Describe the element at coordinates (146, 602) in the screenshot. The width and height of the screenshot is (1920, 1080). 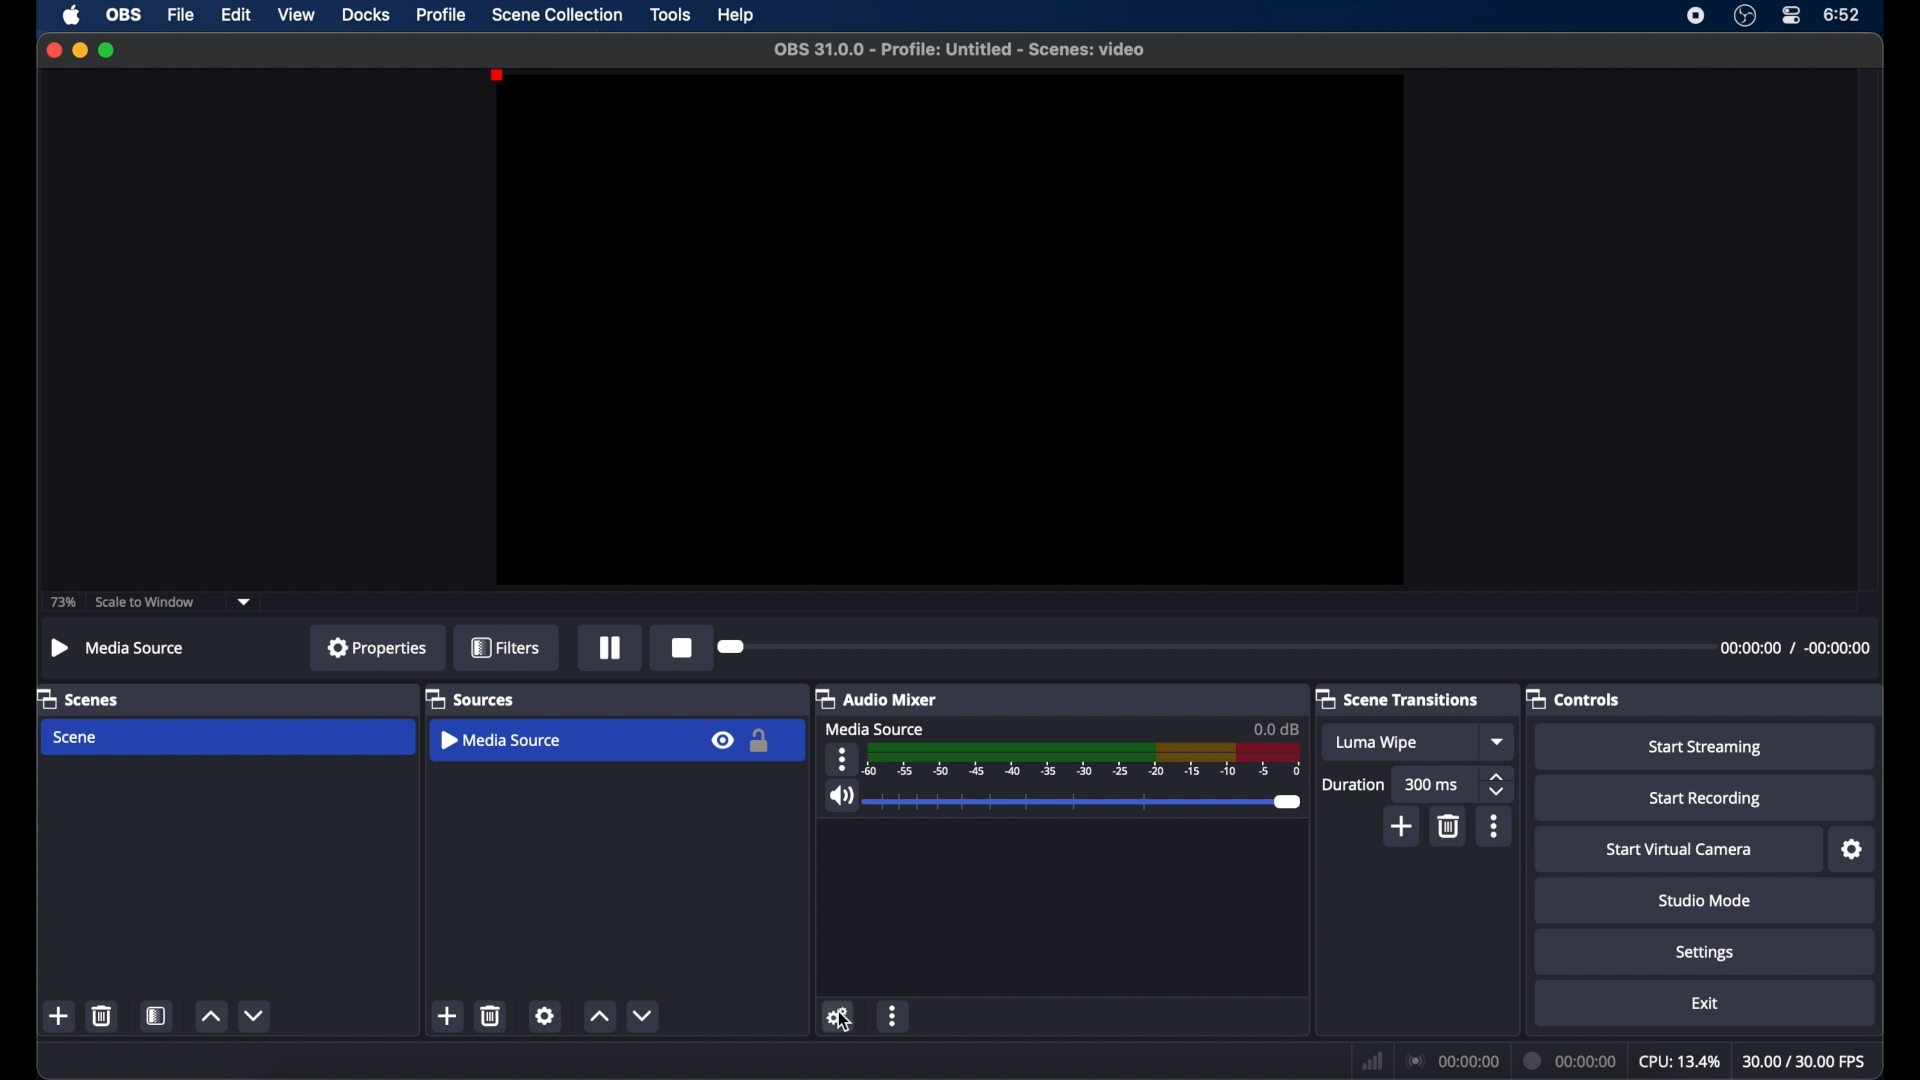
I see `scale to window` at that location.